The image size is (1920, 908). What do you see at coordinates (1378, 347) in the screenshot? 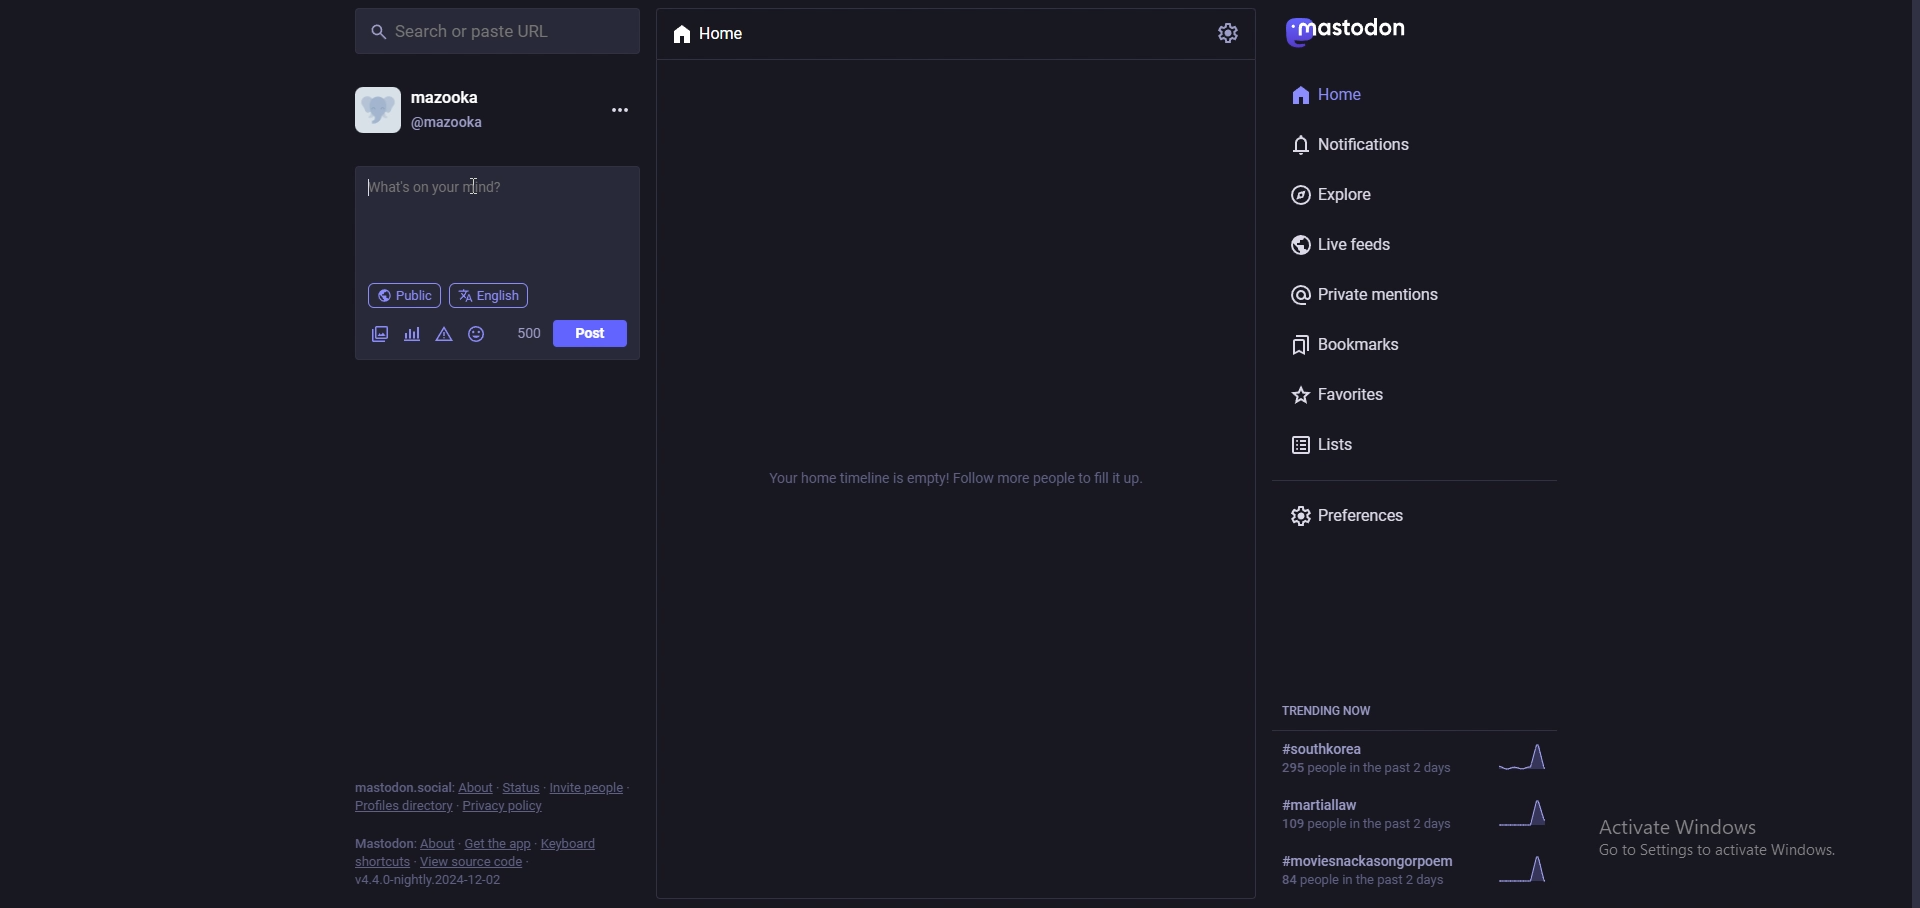
I see `bookmarks` at bounding box center [1378, 347].